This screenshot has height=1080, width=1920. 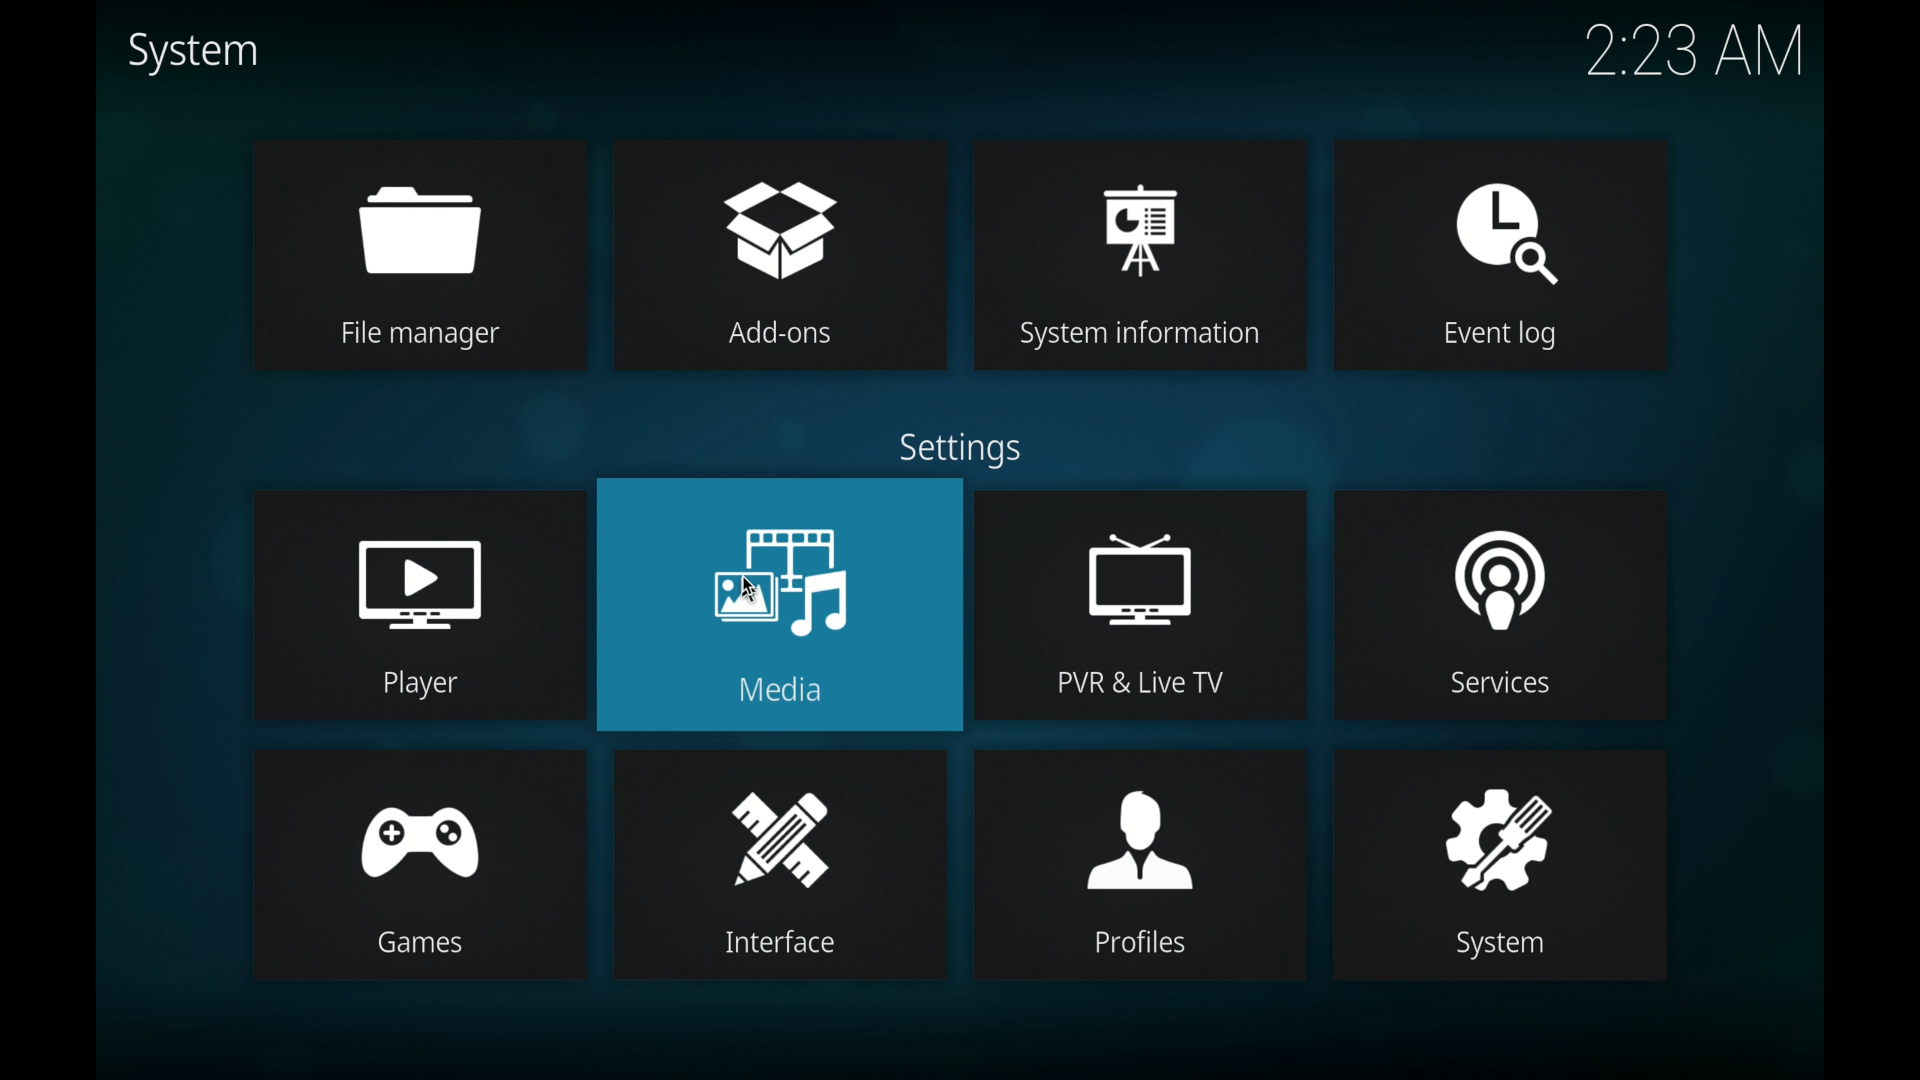 I want to click on settings, so click(x=960, y=449).